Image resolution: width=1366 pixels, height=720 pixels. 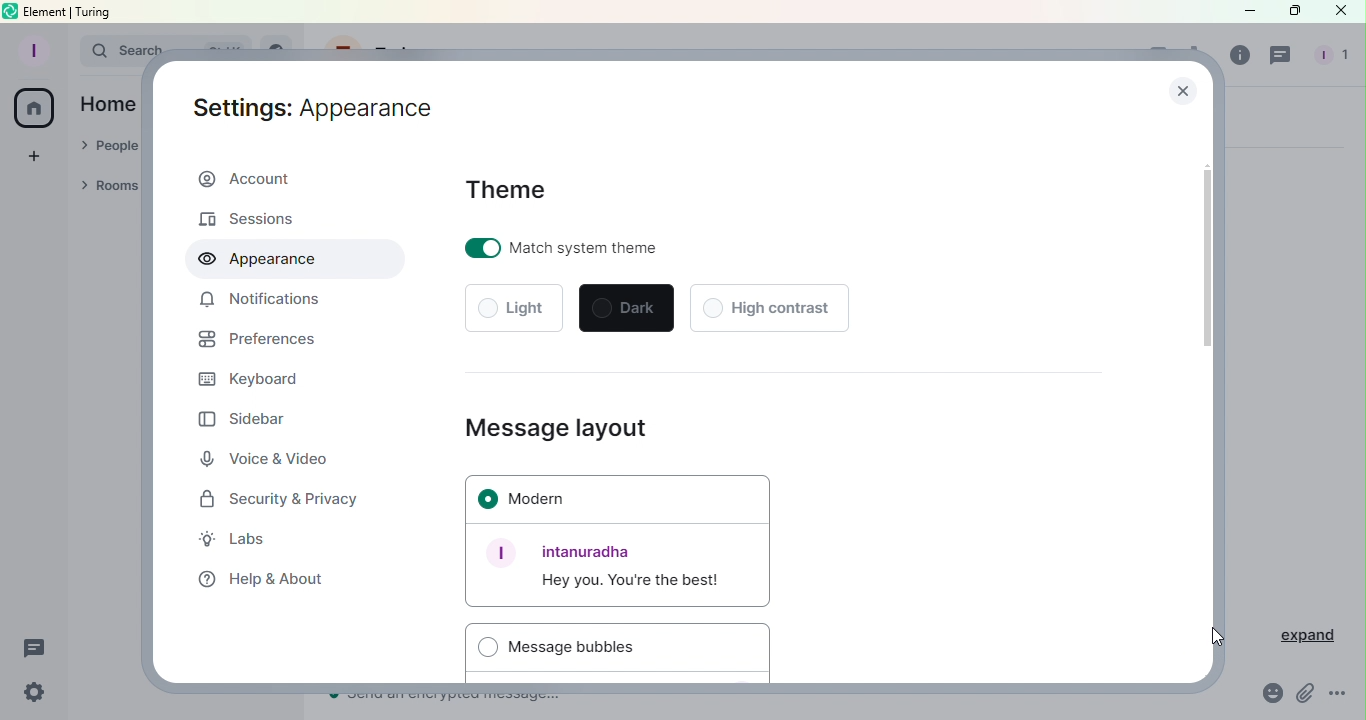 What do you see at coordinates (1306, 696) in the screenshot?
I see `Attachment` at bounding box center [1306, 696].